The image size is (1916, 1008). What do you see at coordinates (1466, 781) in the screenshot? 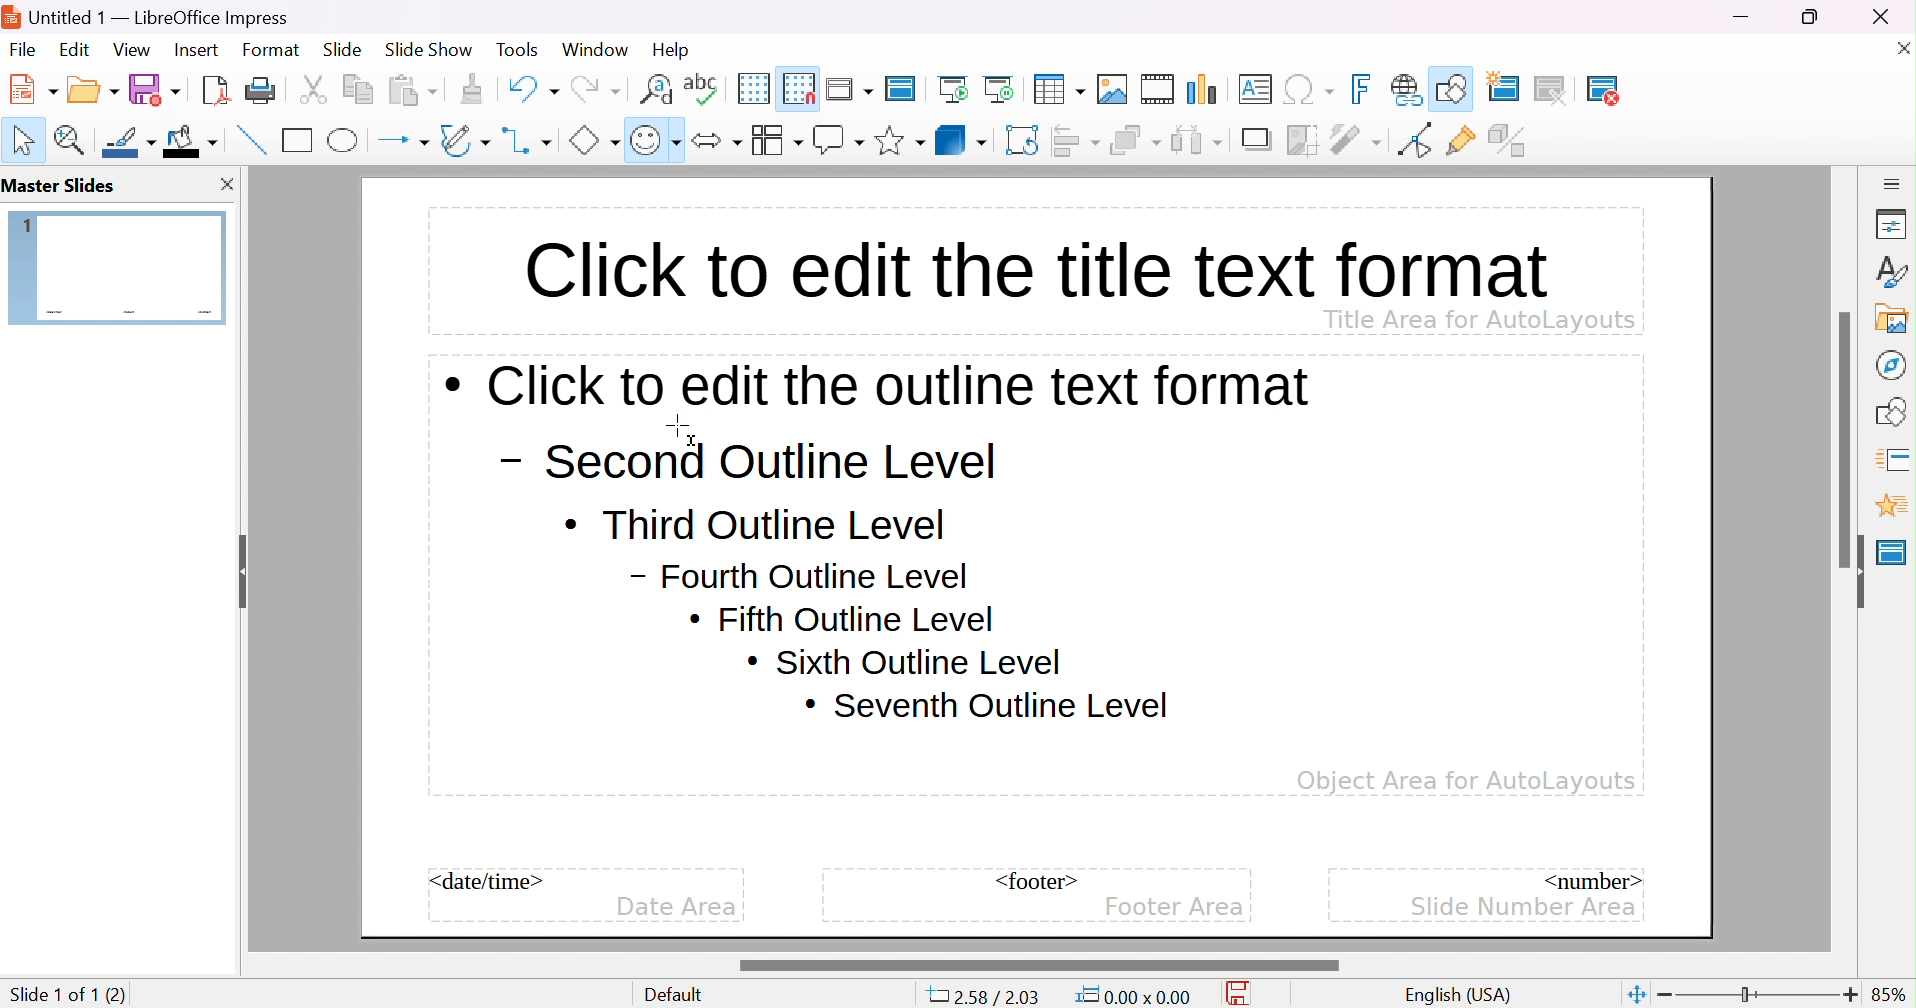
I see `object area for autolayouts` at bounding box center [1466, 781].